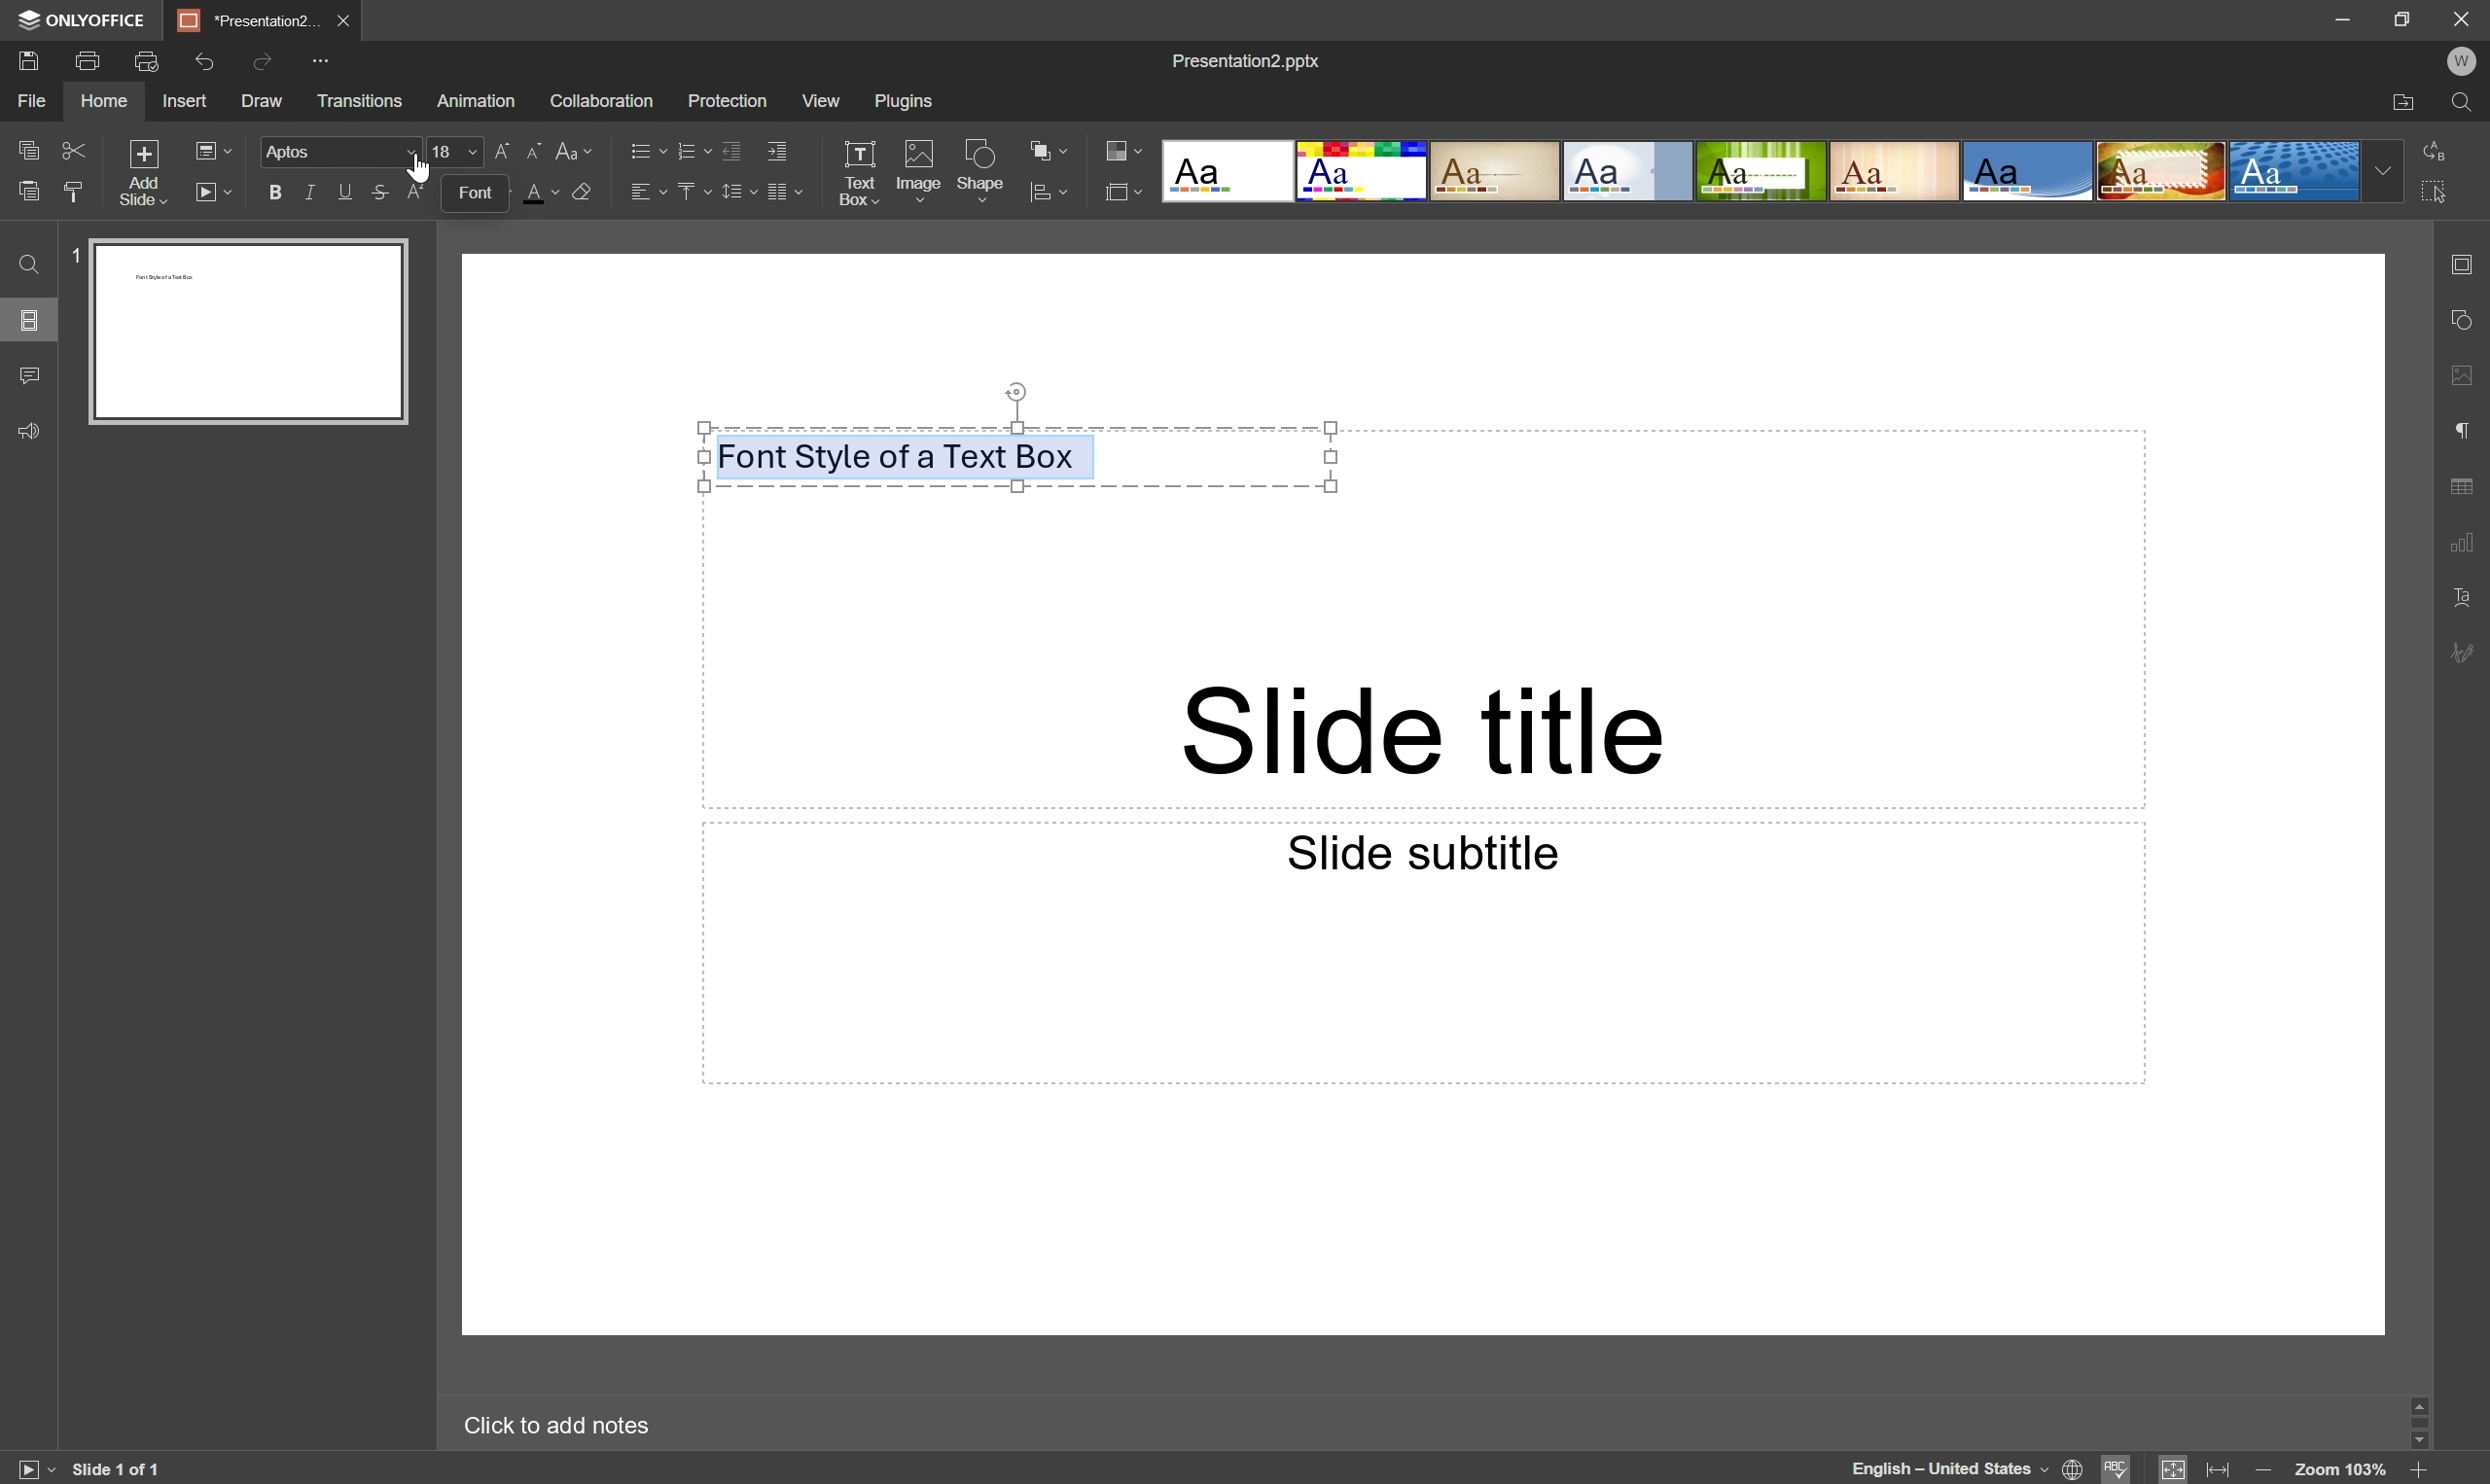 This screenshot has height=1484, width=2490. Describe the element at coordinates (76, 252) in the screenshot. I see `1` at that location.